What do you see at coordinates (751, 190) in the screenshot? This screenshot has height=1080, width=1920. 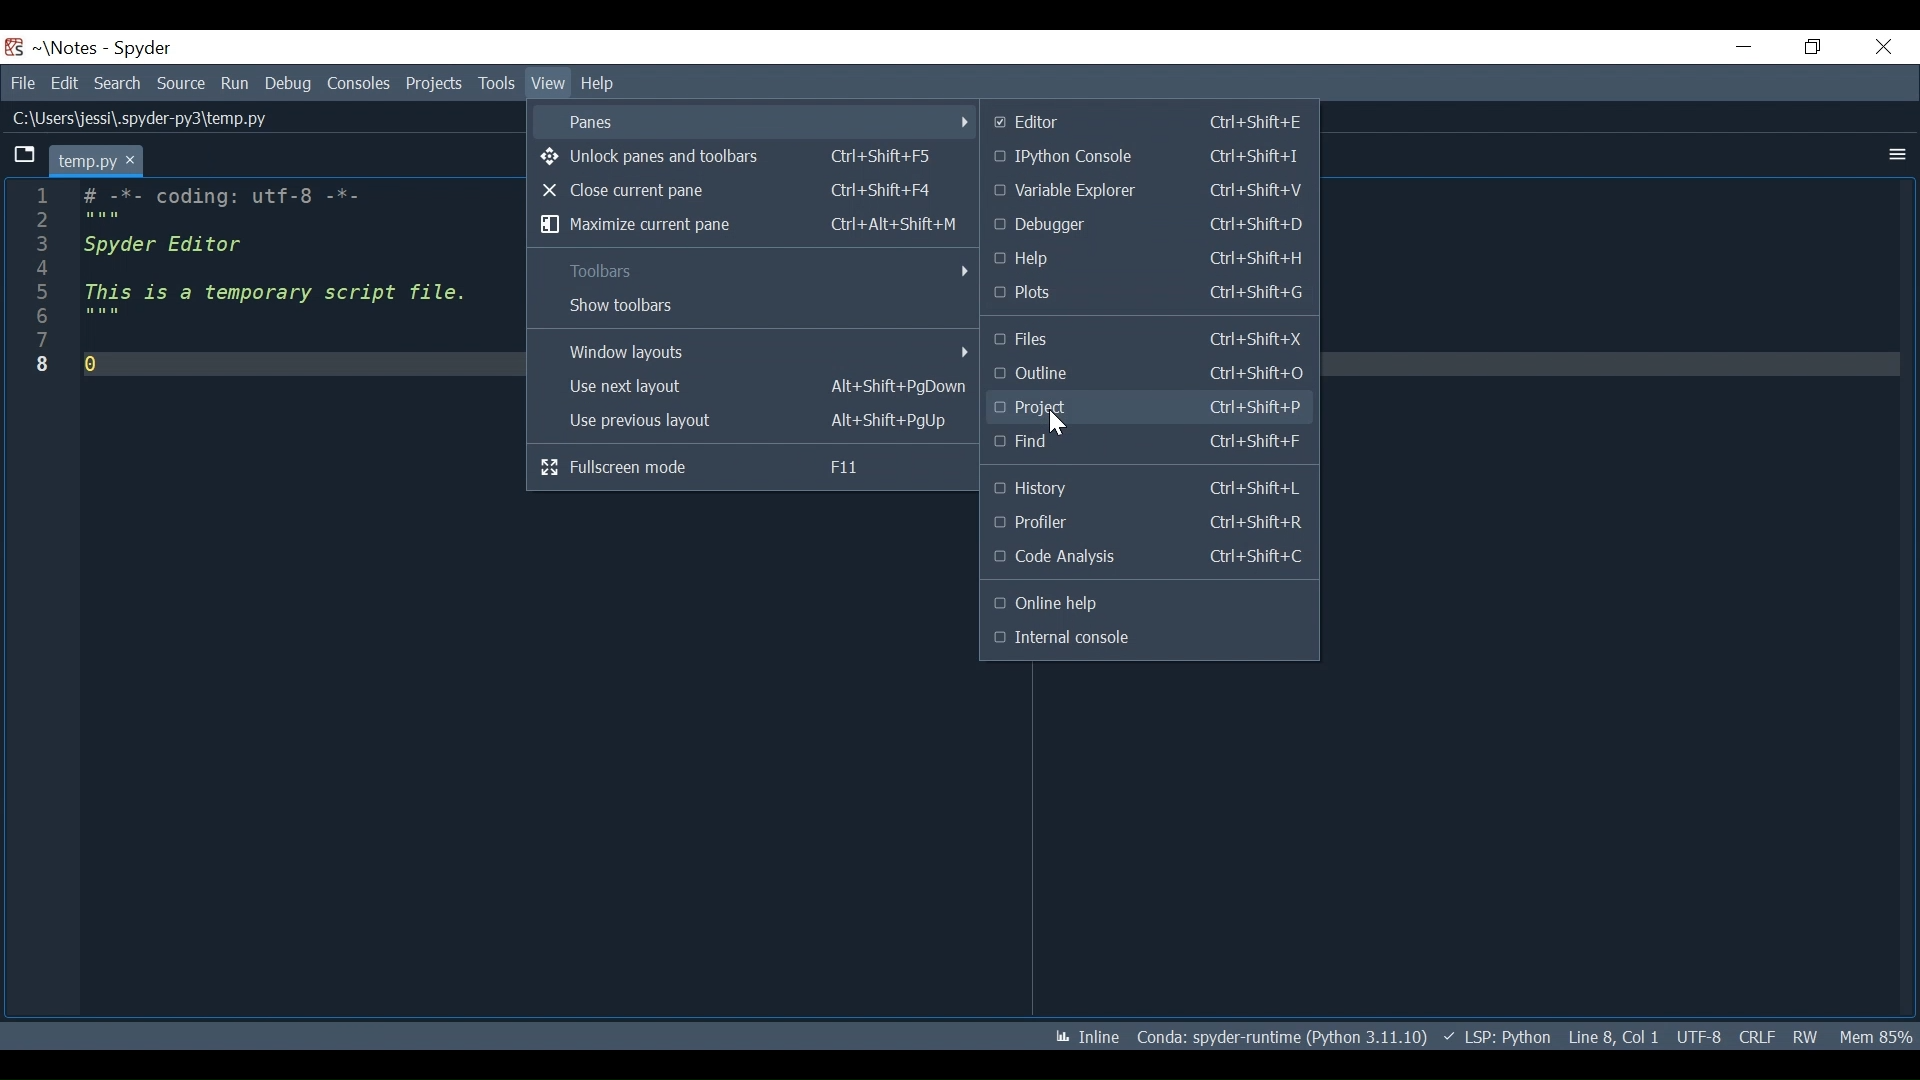 I see `Close current pane` at bounding box center [751, 190].